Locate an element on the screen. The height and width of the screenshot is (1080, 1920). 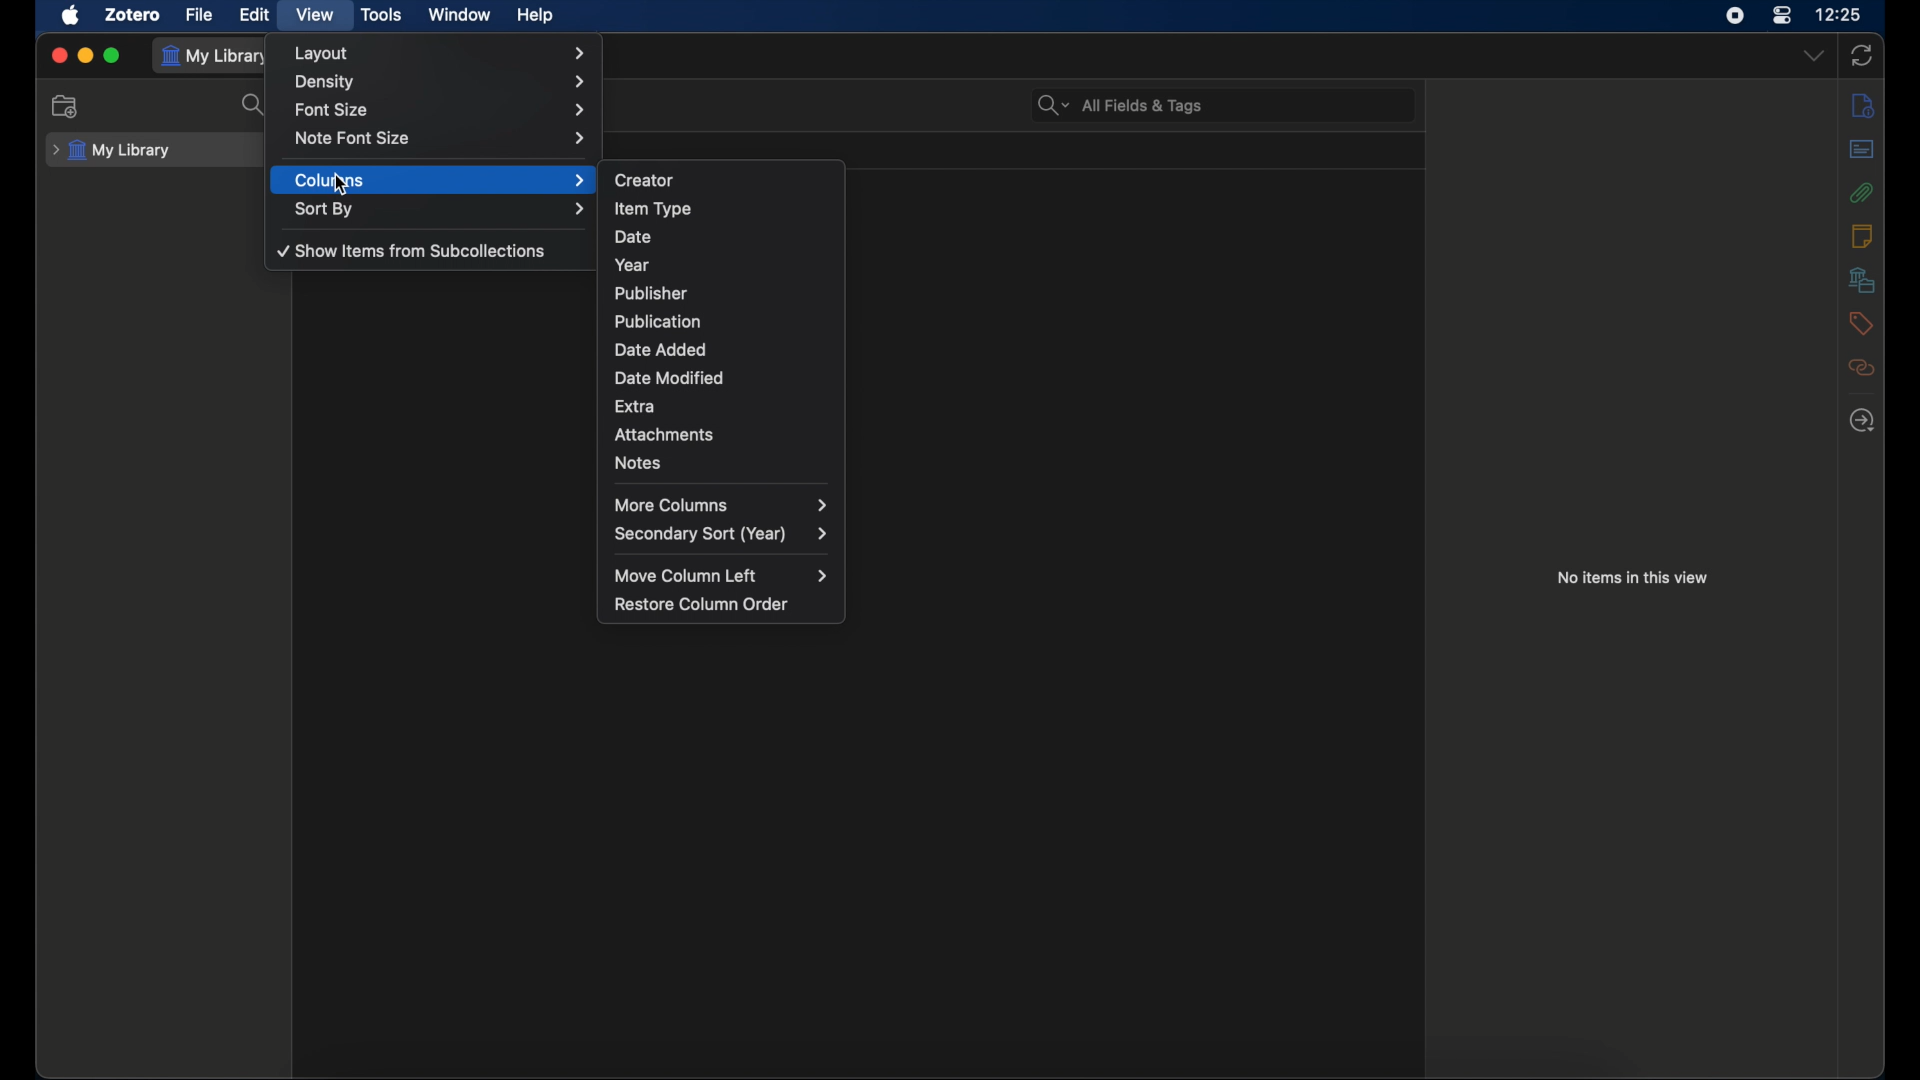
creator is located at coordinates (647, 180).